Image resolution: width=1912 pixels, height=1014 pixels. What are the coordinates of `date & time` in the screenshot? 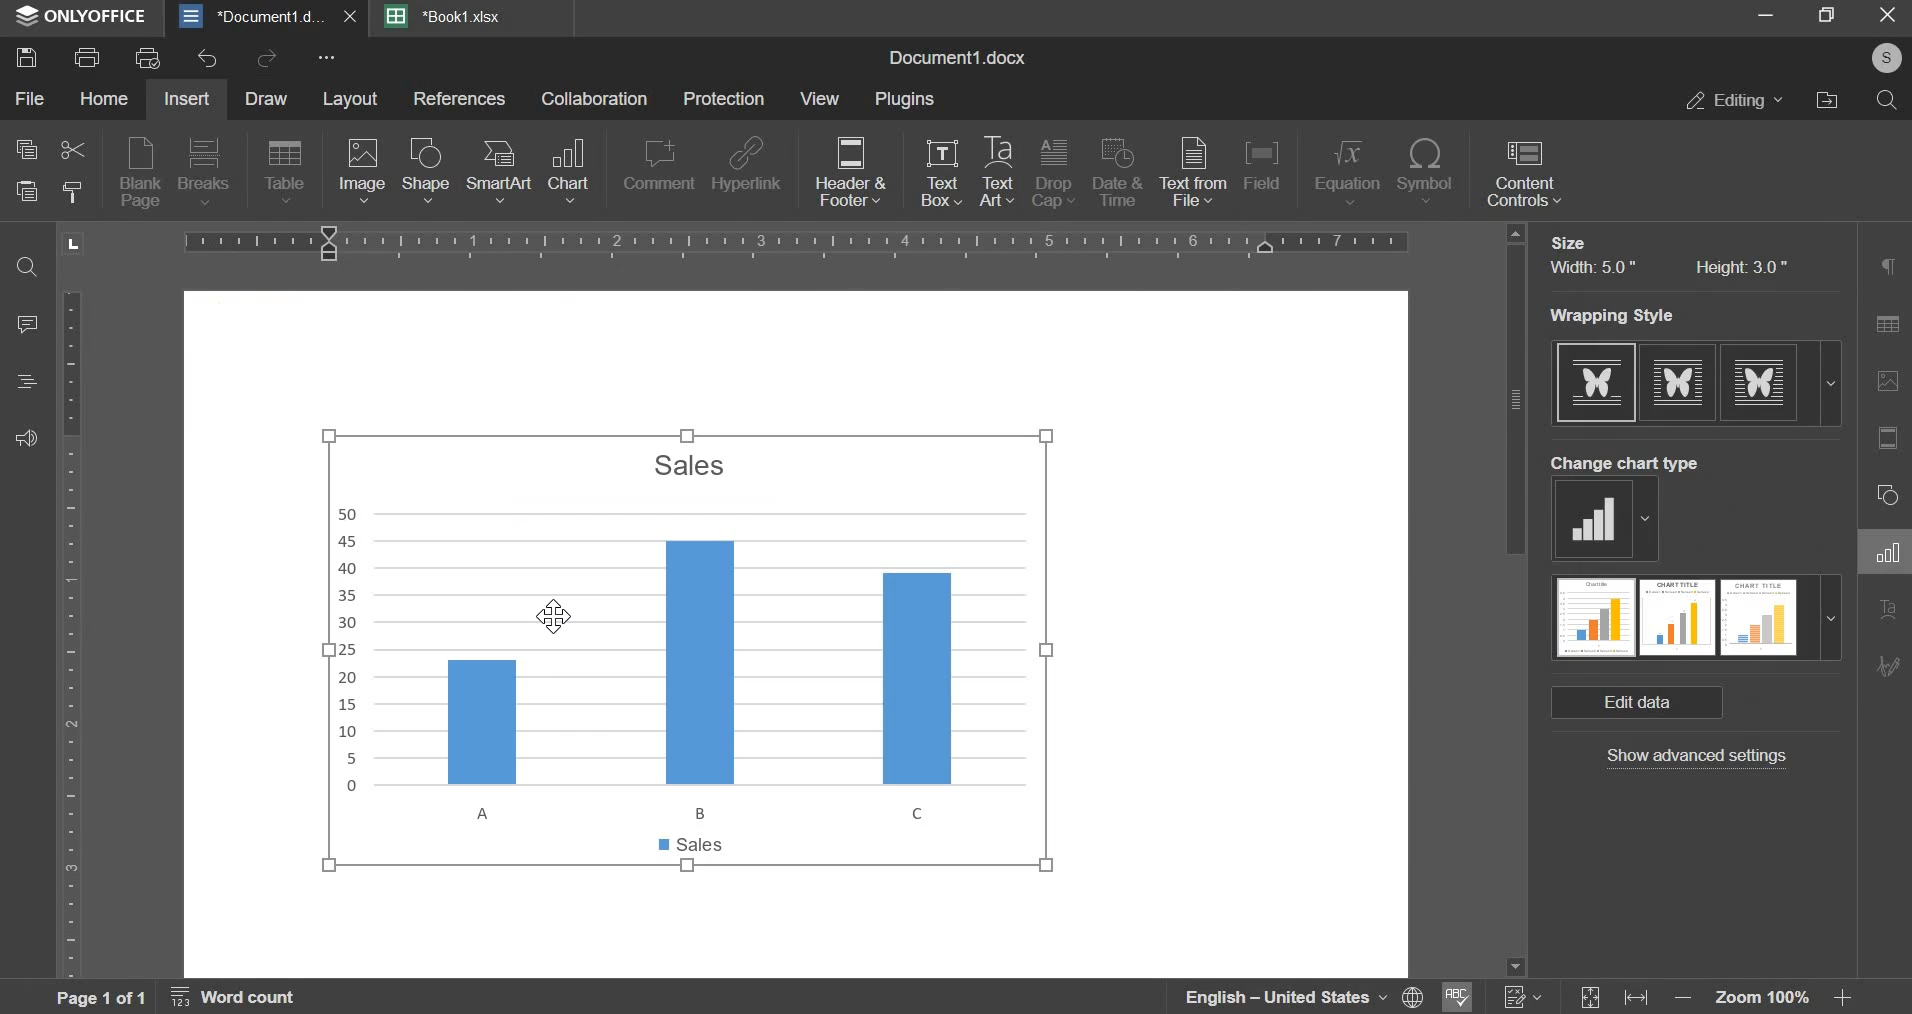 It's located at (1119, 175).